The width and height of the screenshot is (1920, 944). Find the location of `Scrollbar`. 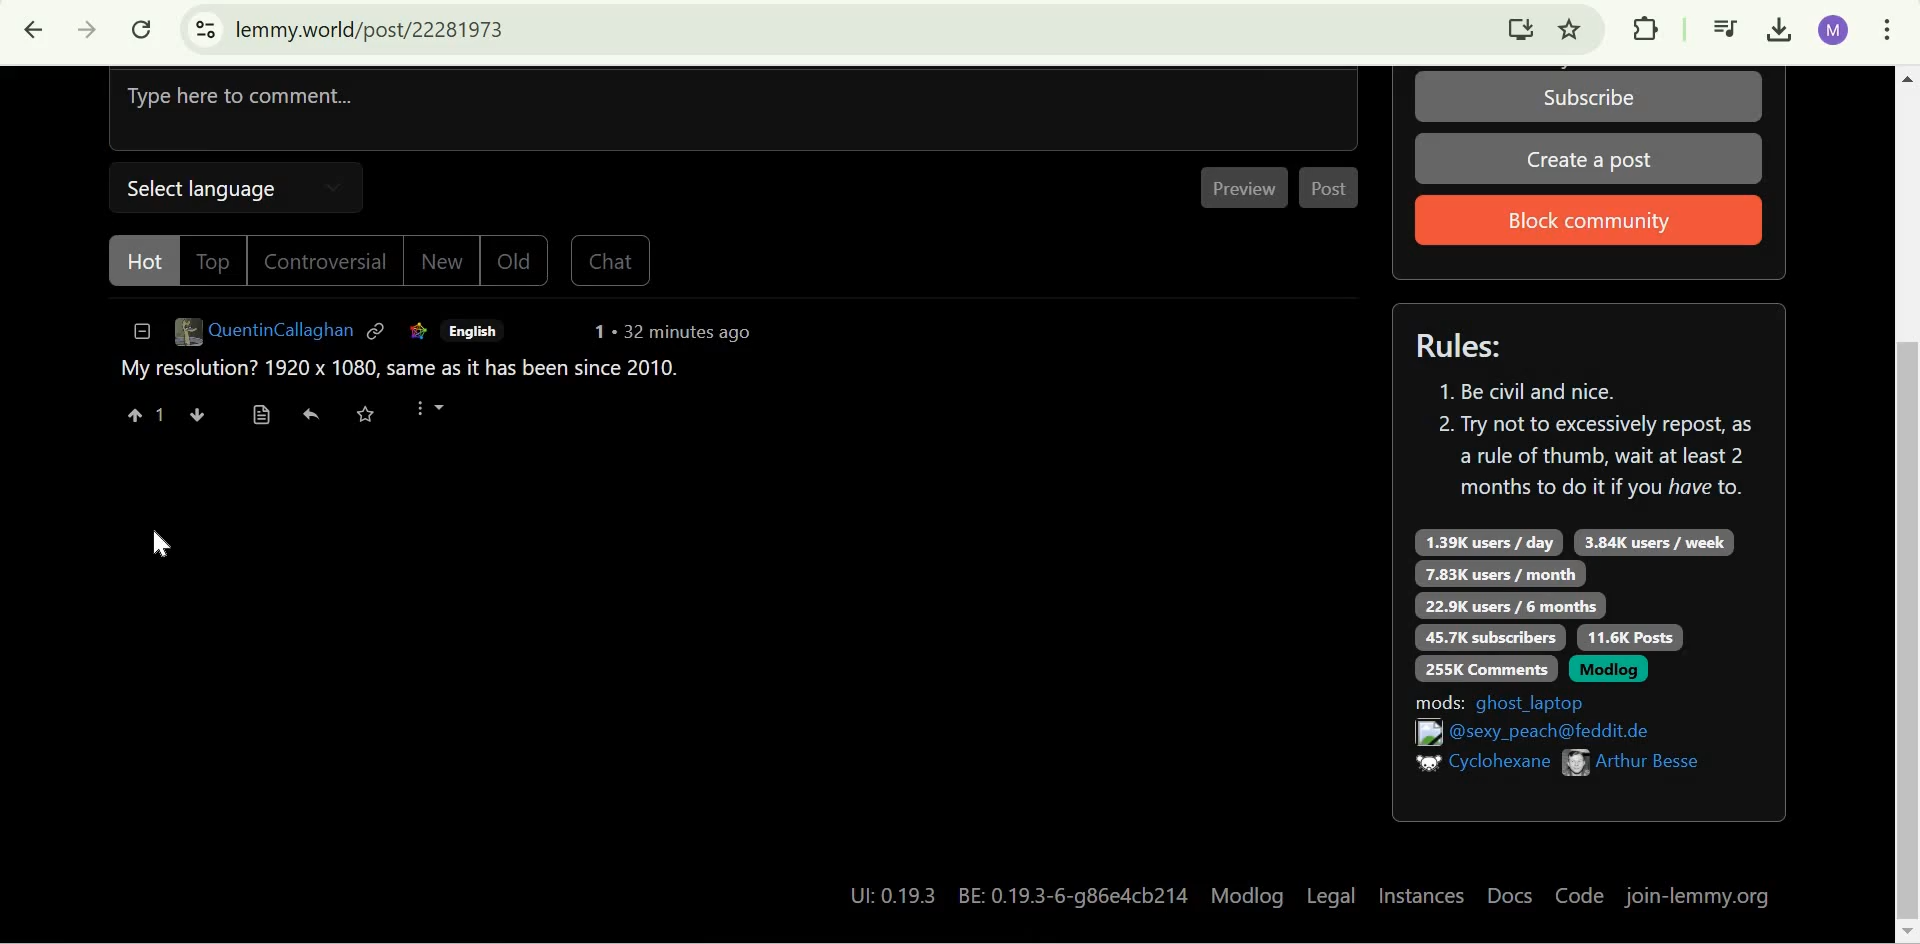

Scrollbar is located at coordinates (1906, 503).